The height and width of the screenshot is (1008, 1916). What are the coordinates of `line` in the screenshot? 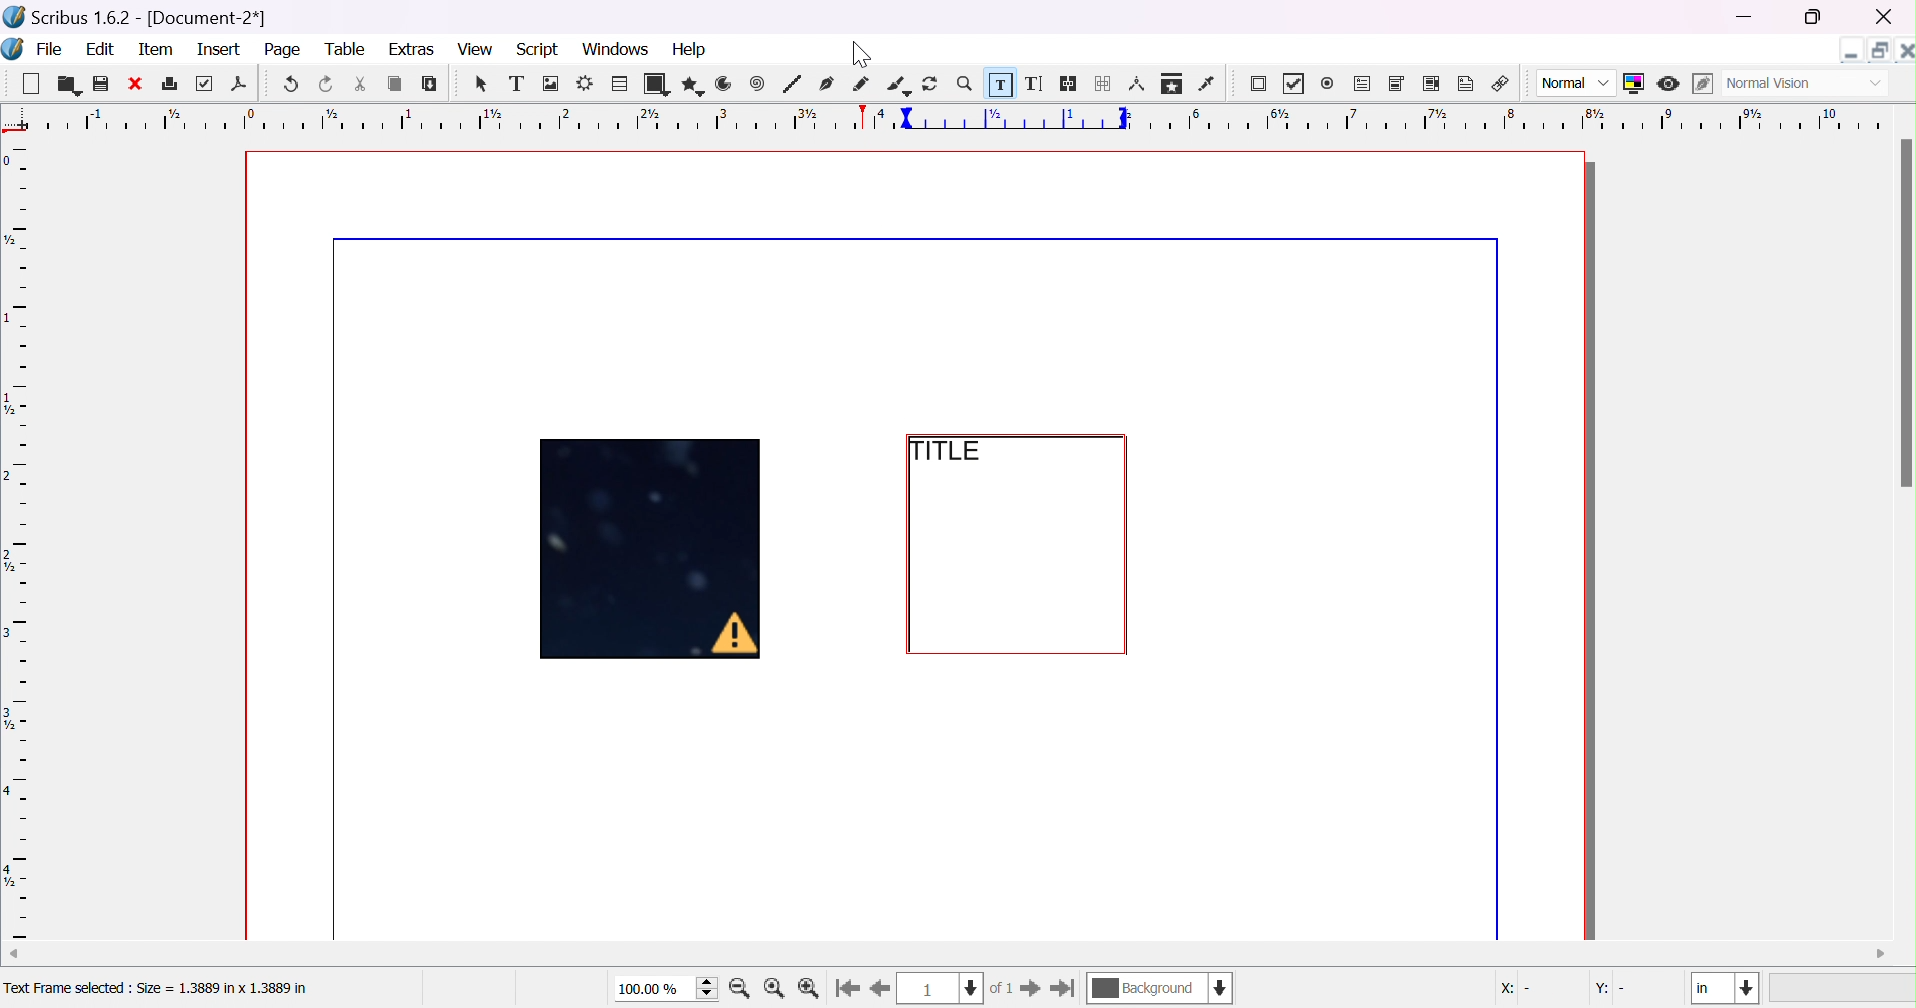 It's located at (792, 84).